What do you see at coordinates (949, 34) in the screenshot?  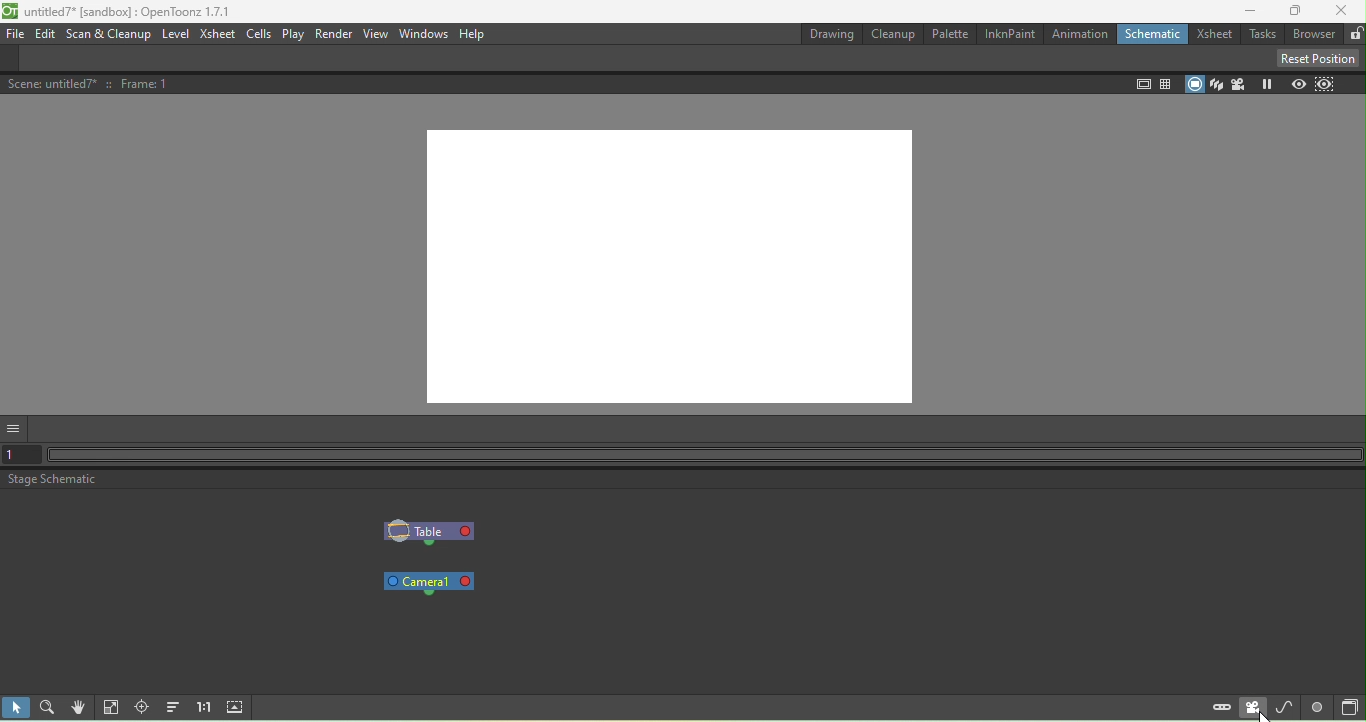 I see `Palette` at bounding box center [949, 34].